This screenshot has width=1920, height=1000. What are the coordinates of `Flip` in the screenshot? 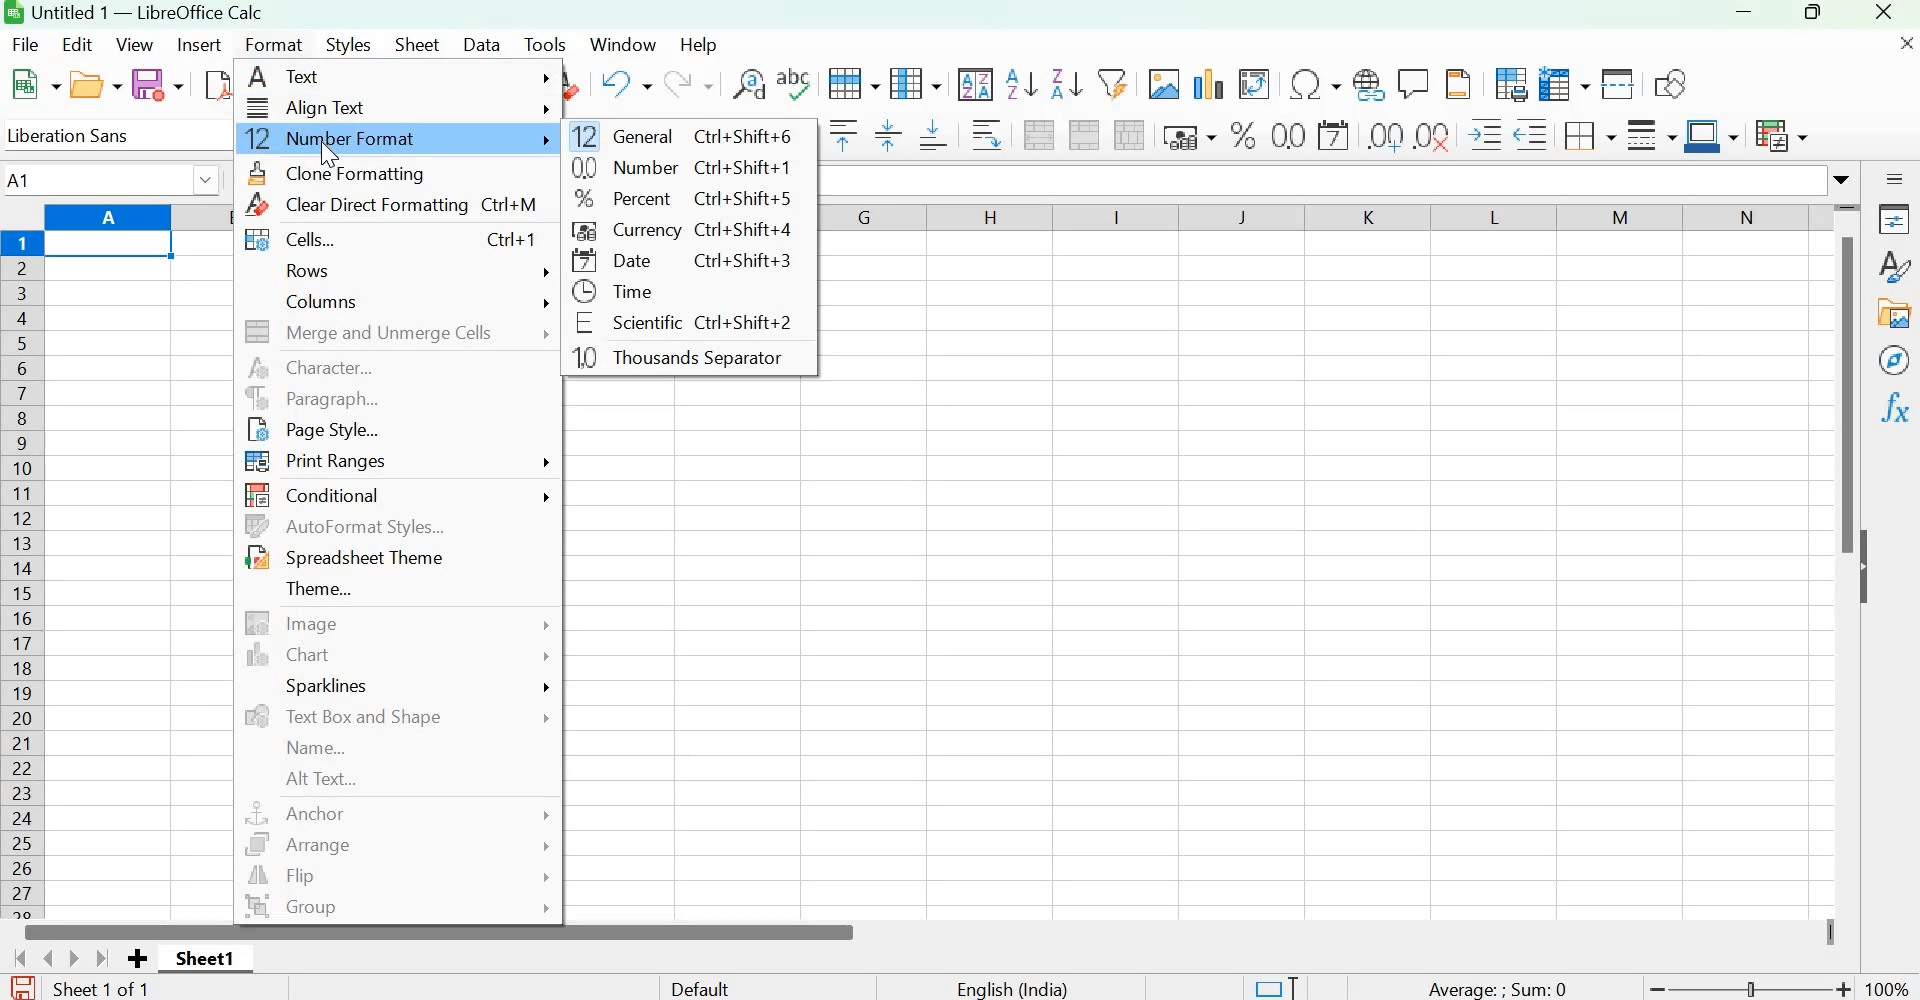 It's located at (287, 877).